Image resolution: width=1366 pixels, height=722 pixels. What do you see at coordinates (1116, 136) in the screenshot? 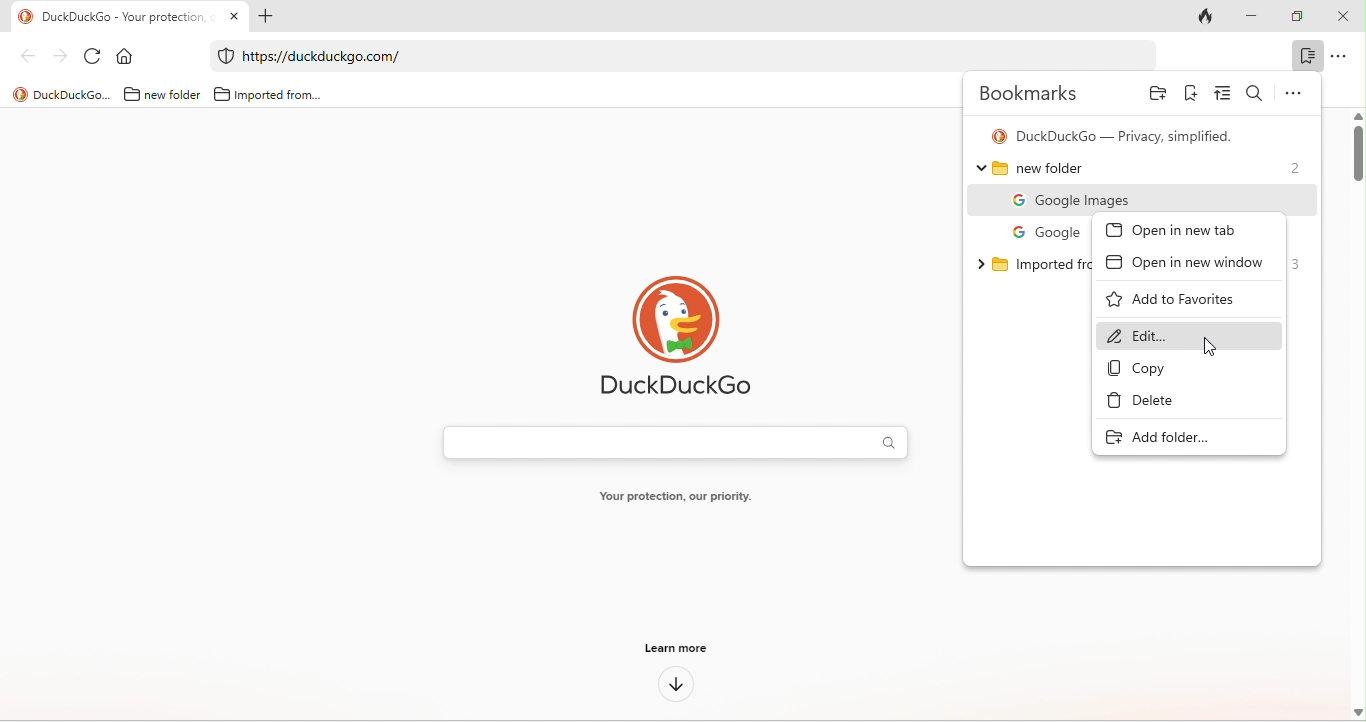
I see `duck duck go- privacy simplified` at bounding box center [1116, 136].